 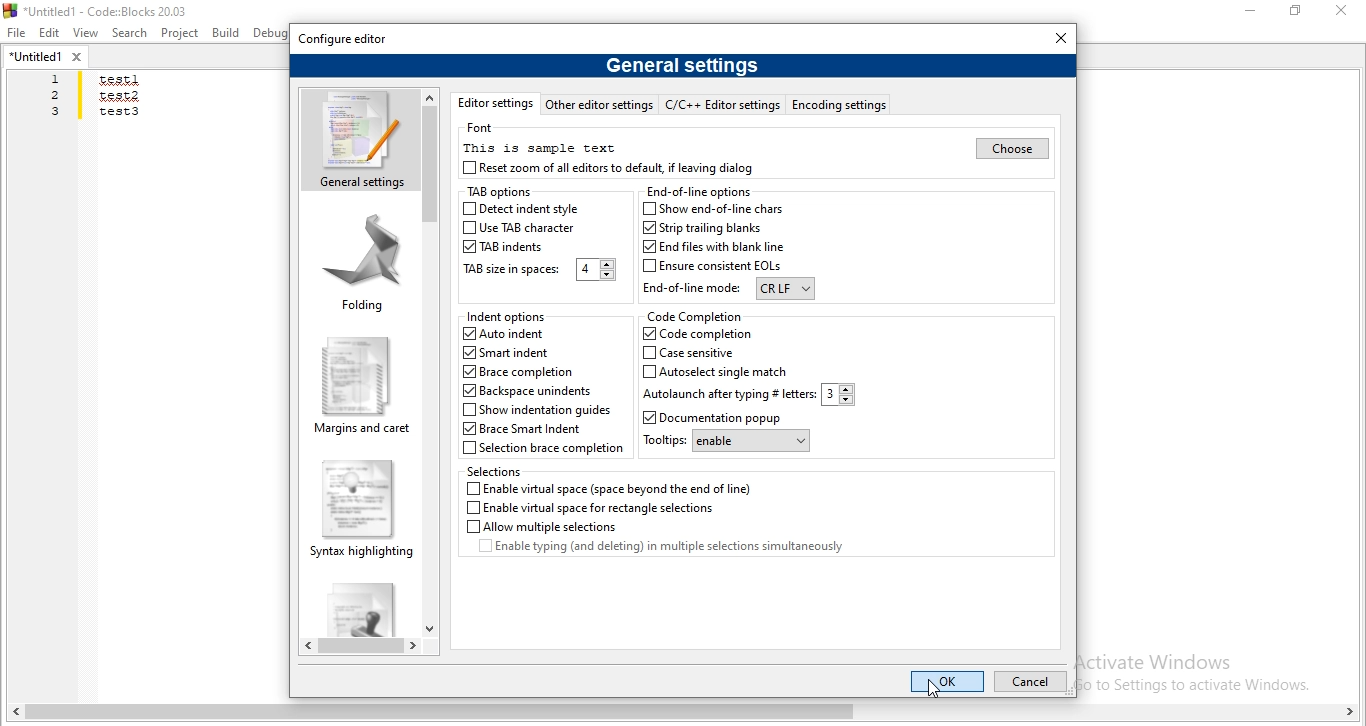 What do you see at coordinates (86, 32) in the screenshot?
I see `View ` at bounding box center [86, 32].